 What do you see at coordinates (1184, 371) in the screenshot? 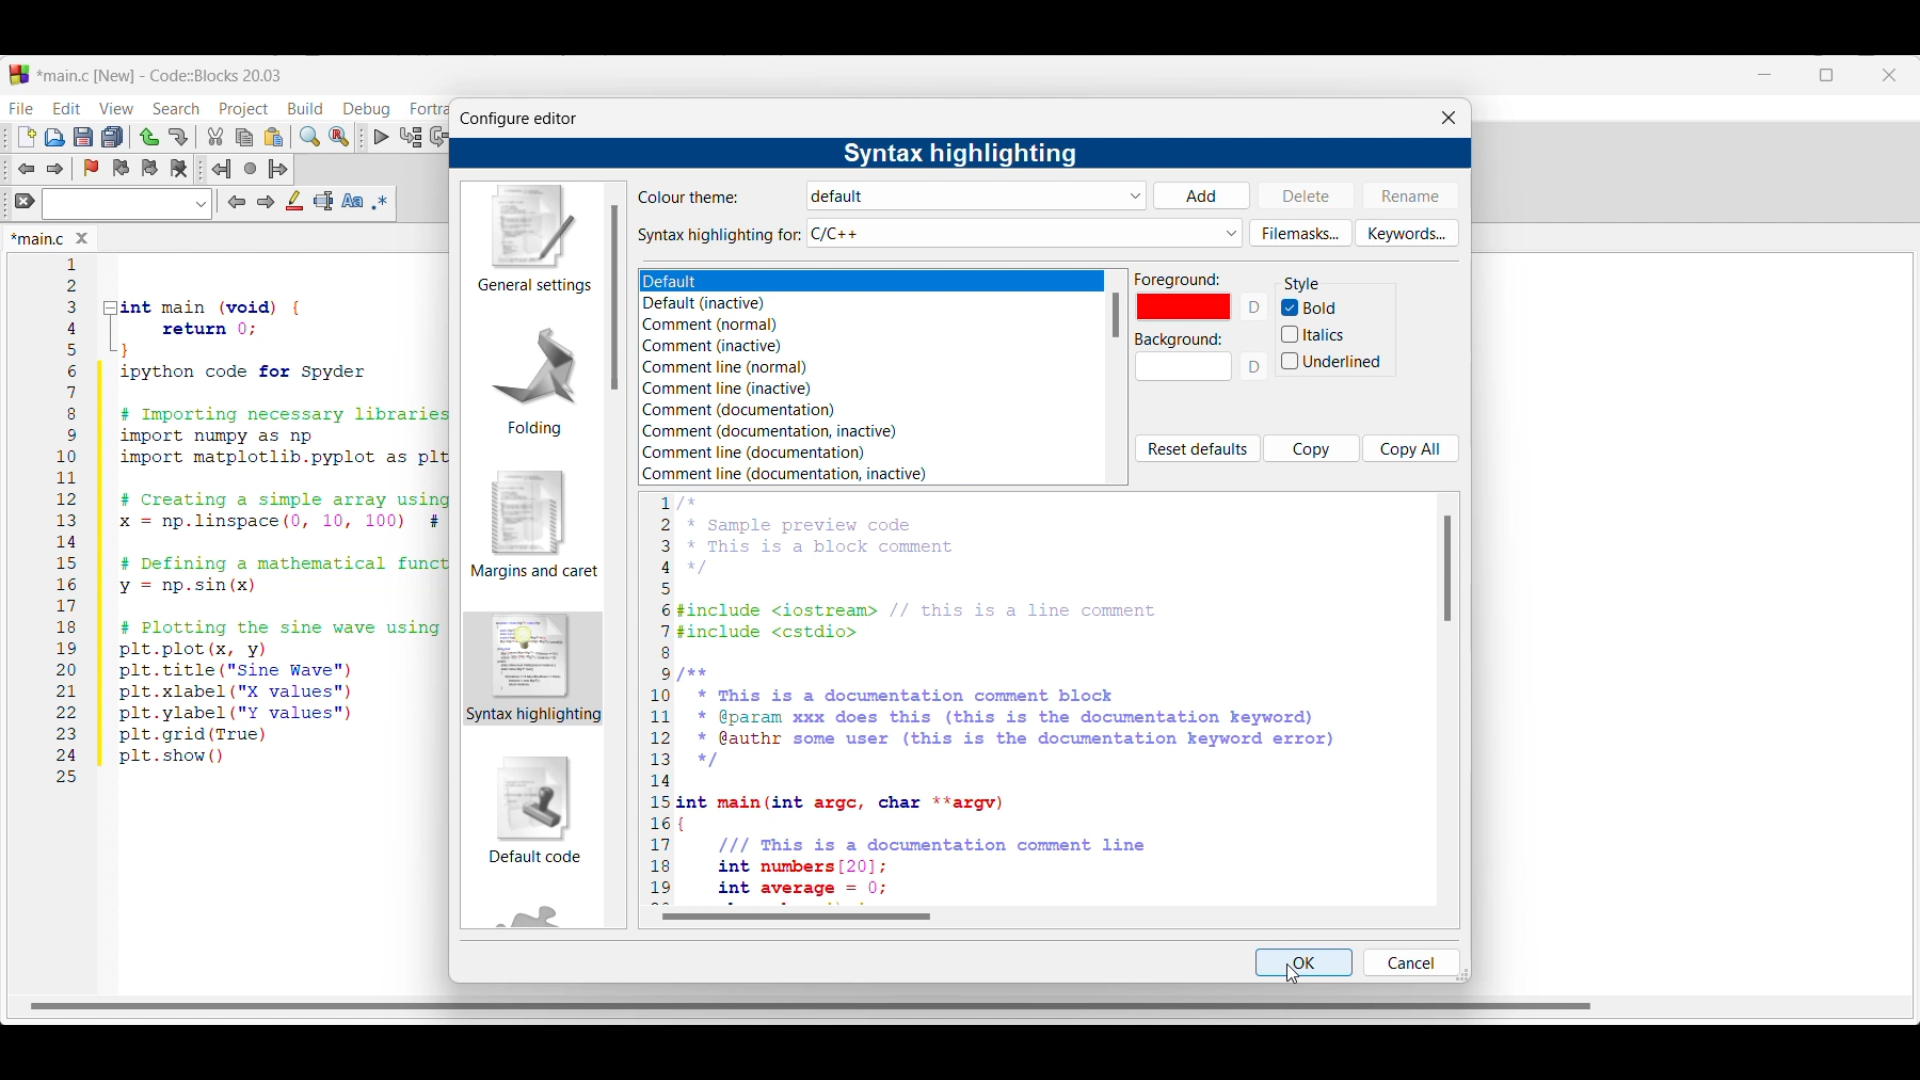
I see `Background color options` at bounding box center [1184, 371].